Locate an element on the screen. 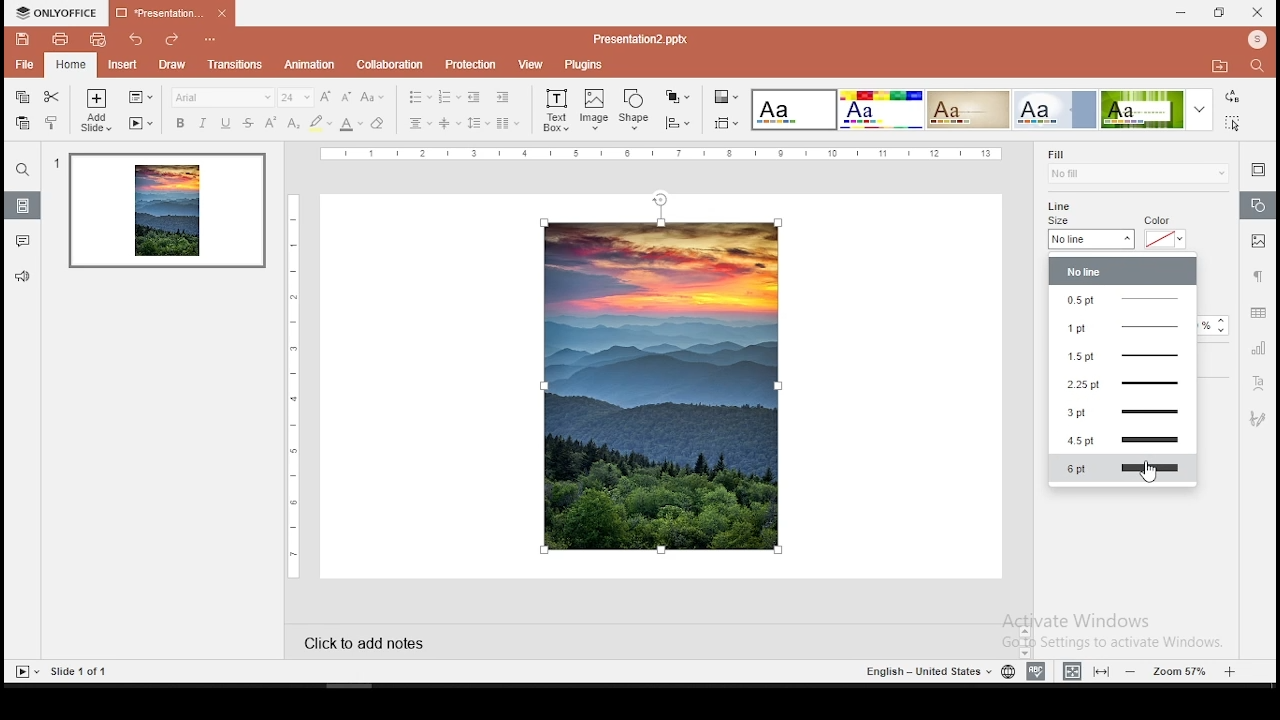 This screenshot has height=720, width=1280. presentation2.pptx is located at coordinates (634, 38).